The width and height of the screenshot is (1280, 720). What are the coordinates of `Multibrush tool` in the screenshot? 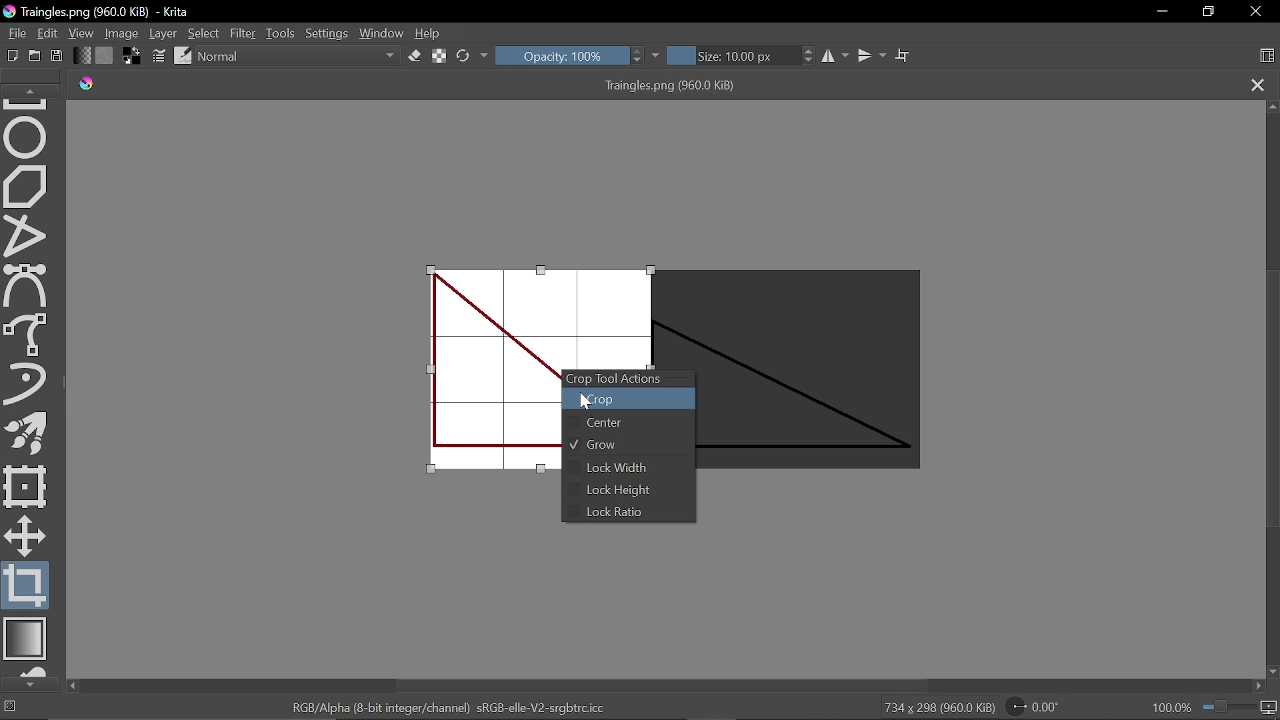 It's located at (30, 436).